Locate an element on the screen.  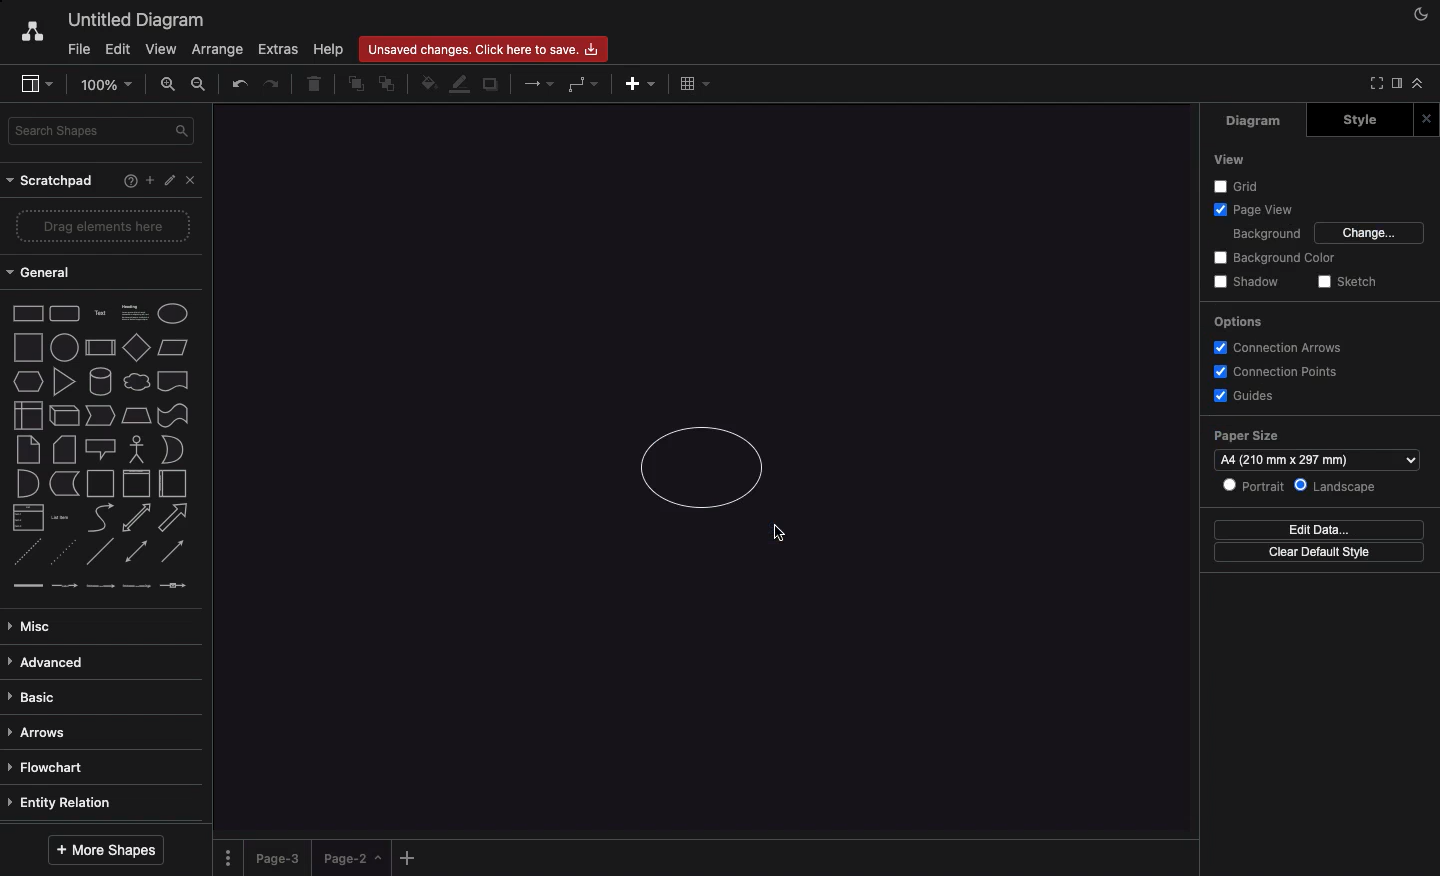
100% - Zoom is located at coordinates (109, 84).